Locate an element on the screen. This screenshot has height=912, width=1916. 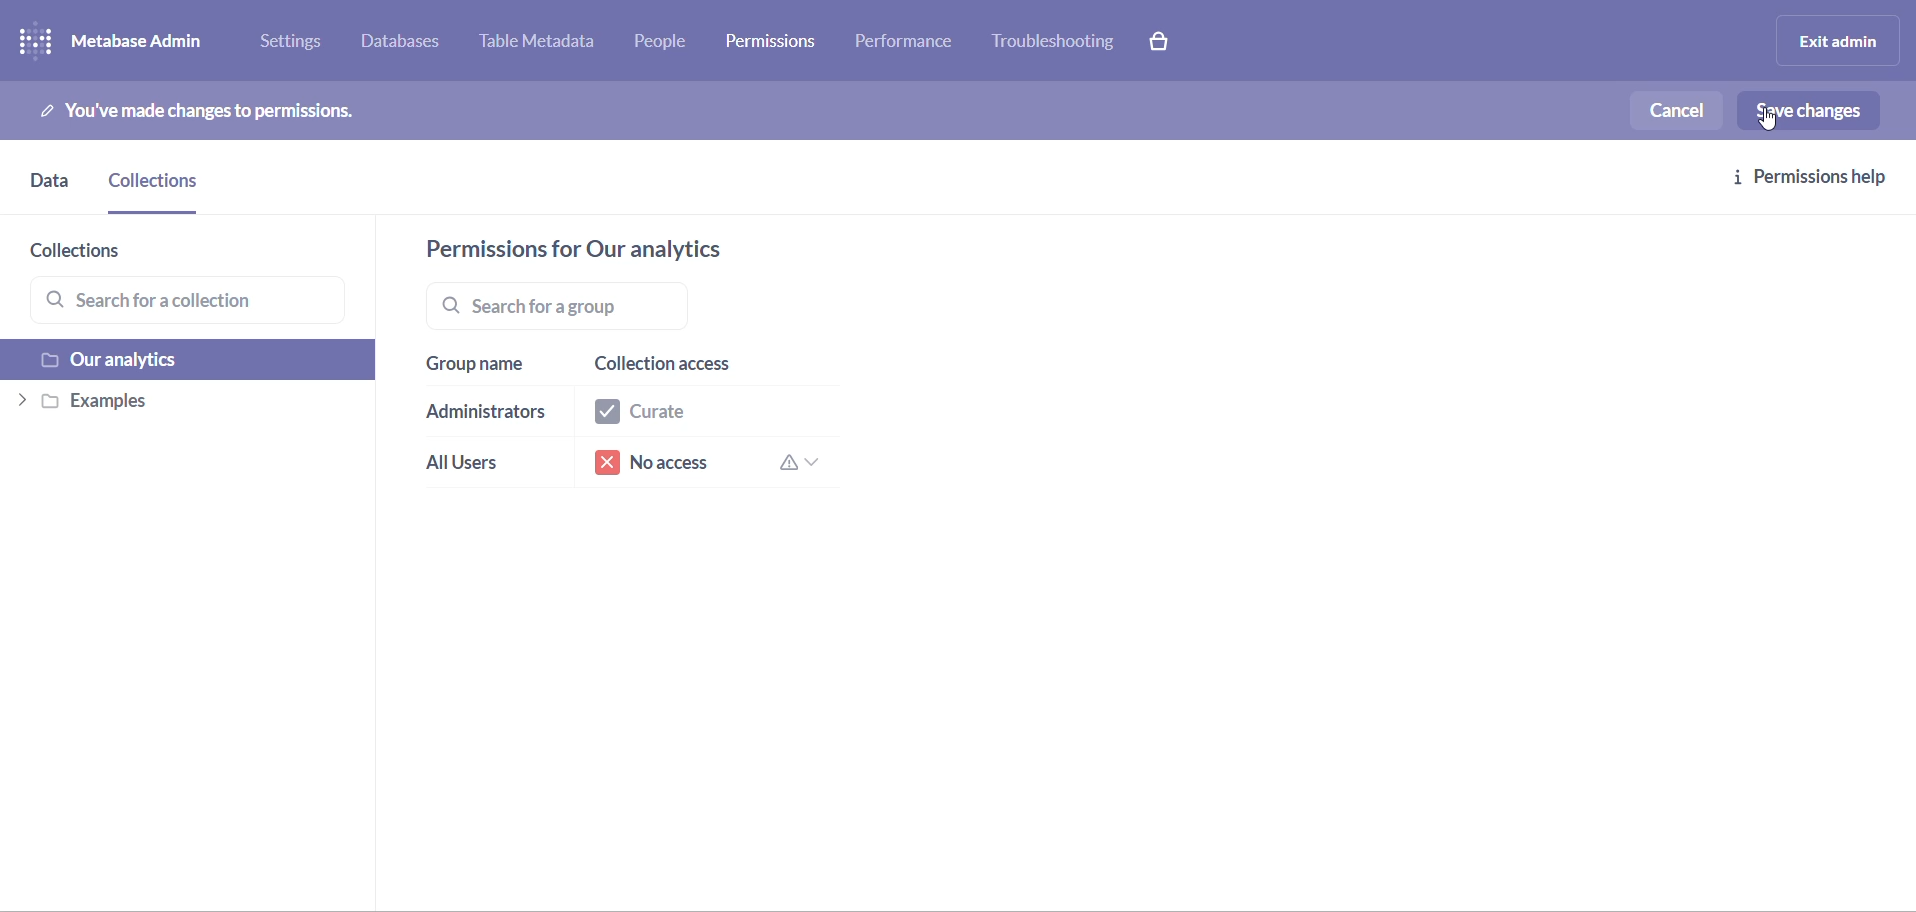
access level is located at coordinates (710, 406).